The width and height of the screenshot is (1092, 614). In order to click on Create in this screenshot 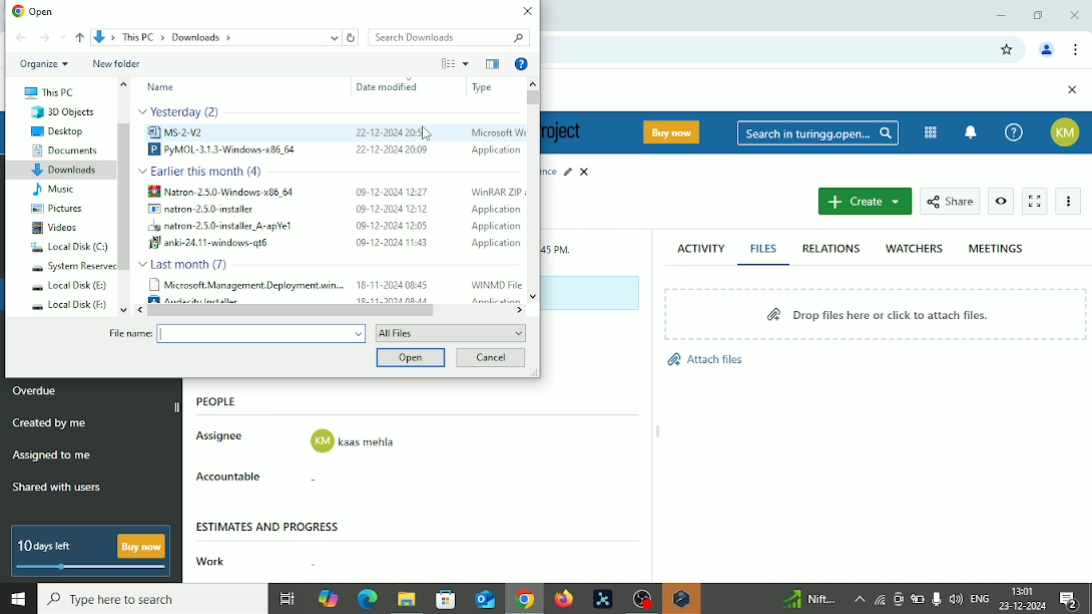, I will do `click(864, 202)`.